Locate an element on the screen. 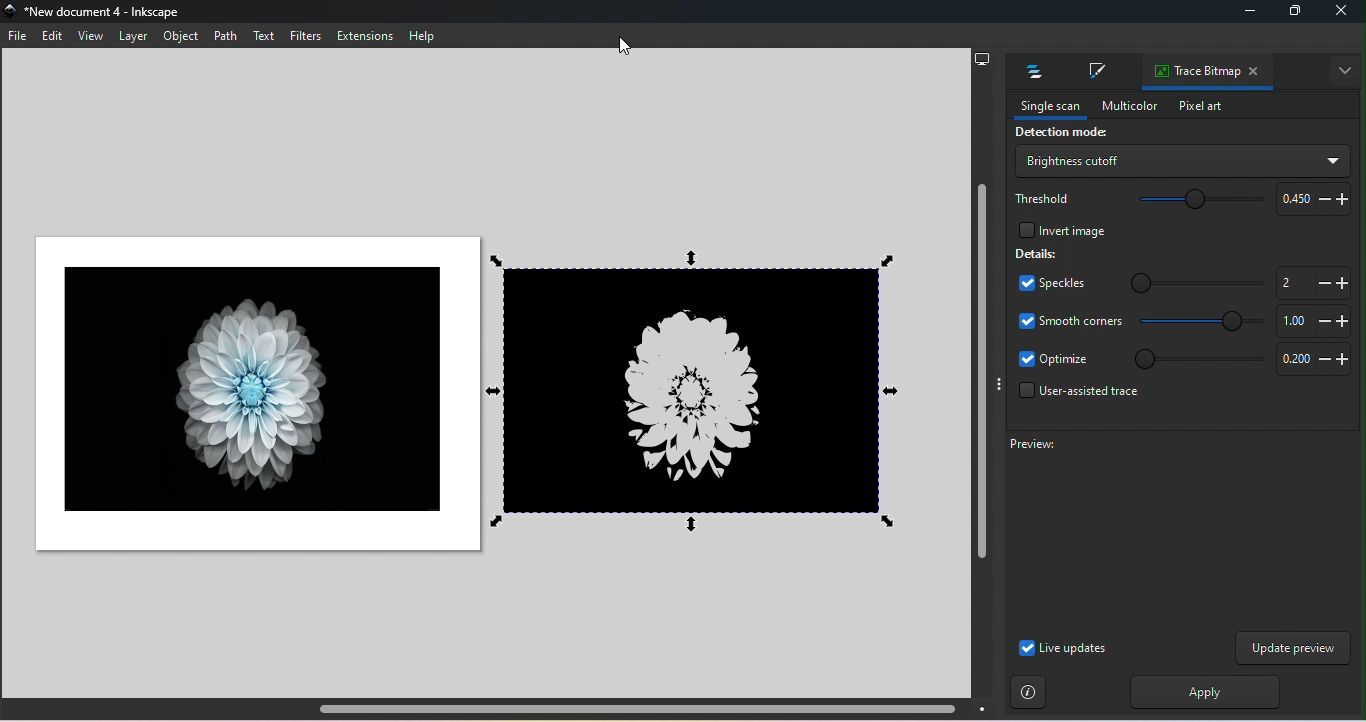 This screenshot has height=722, width=1366. Detection mode is located at coordinates (1058, 134).